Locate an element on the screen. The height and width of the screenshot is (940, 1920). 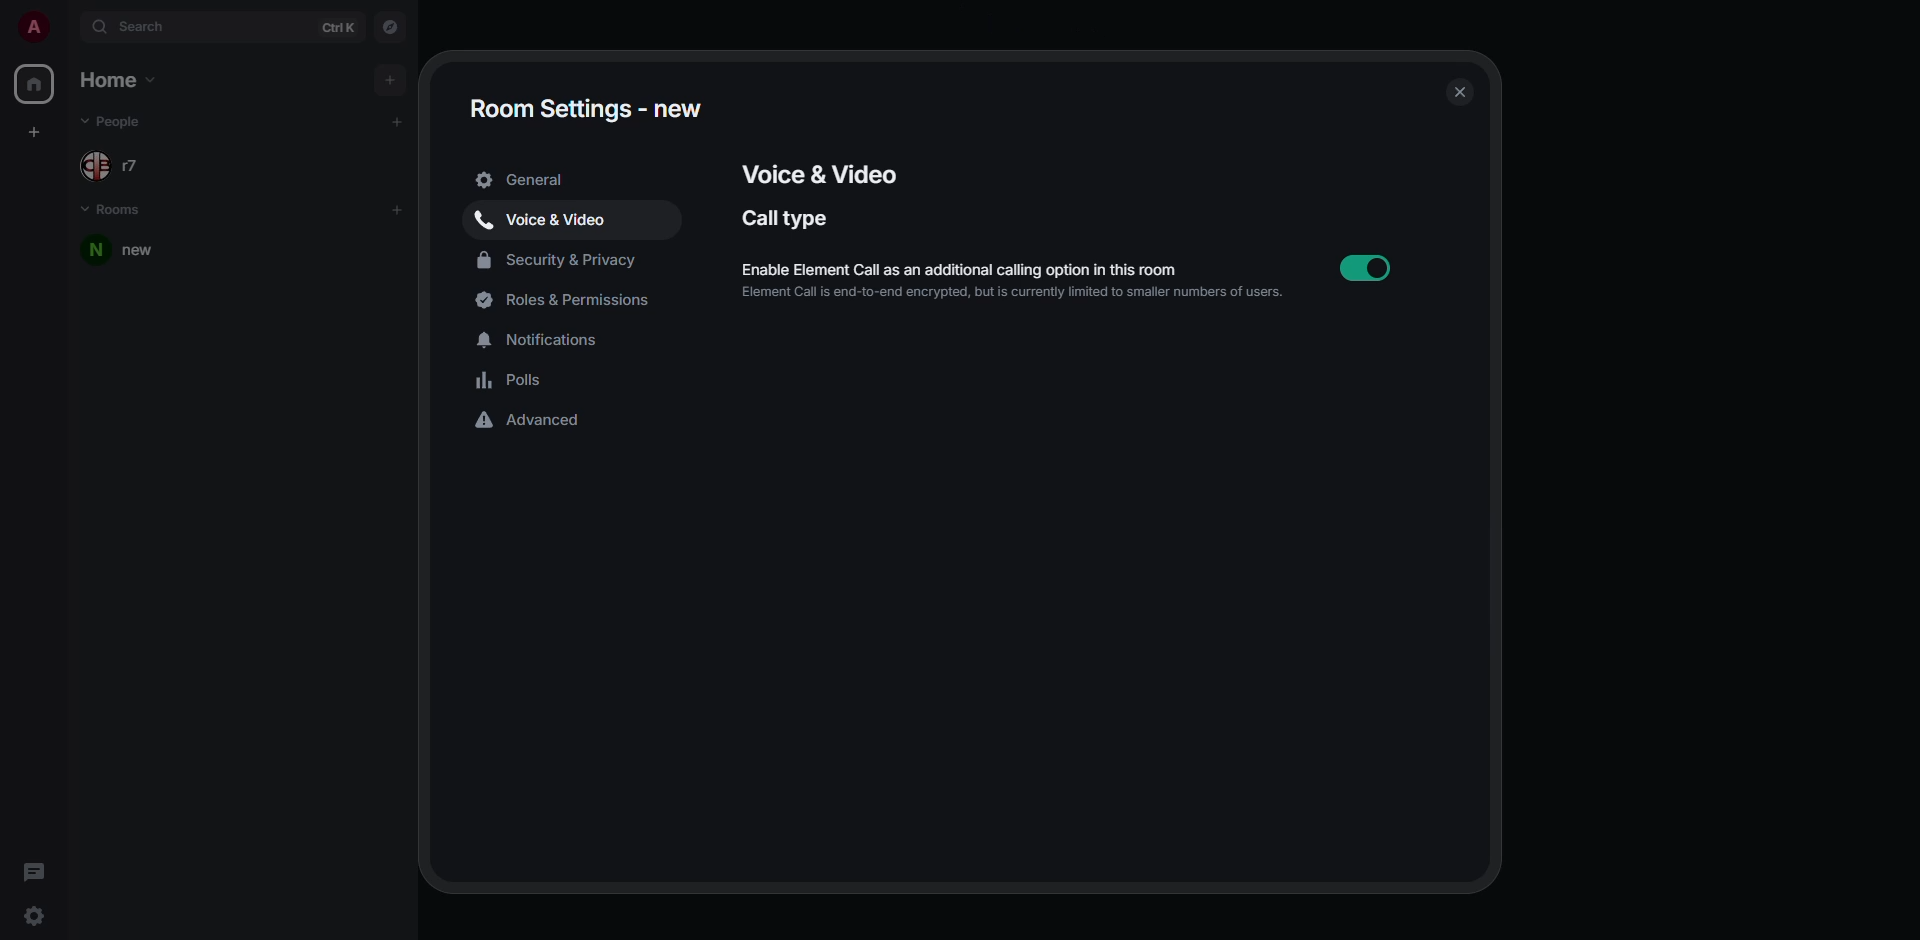
enabled is located at coordinates (1364, 267).